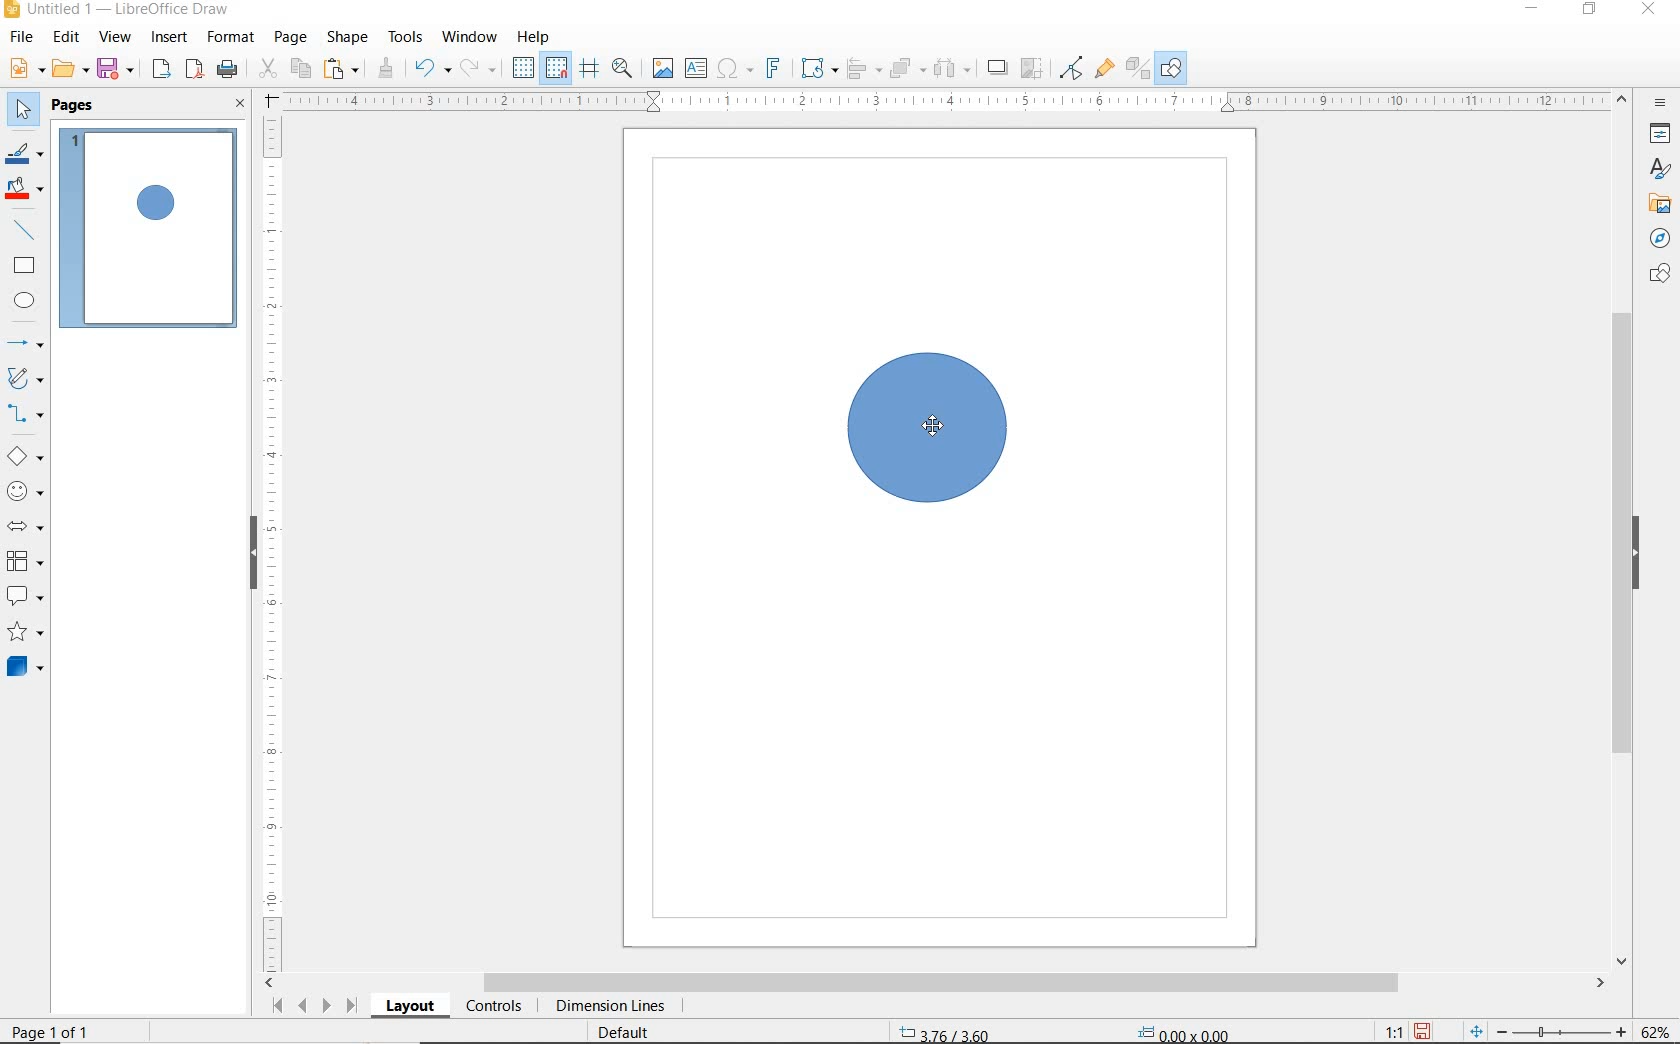 The image size is (1680, 1044). Describe the element at coordinates (28, 340) in the screenshot. I see `LINES AND ARROWS` at that location.